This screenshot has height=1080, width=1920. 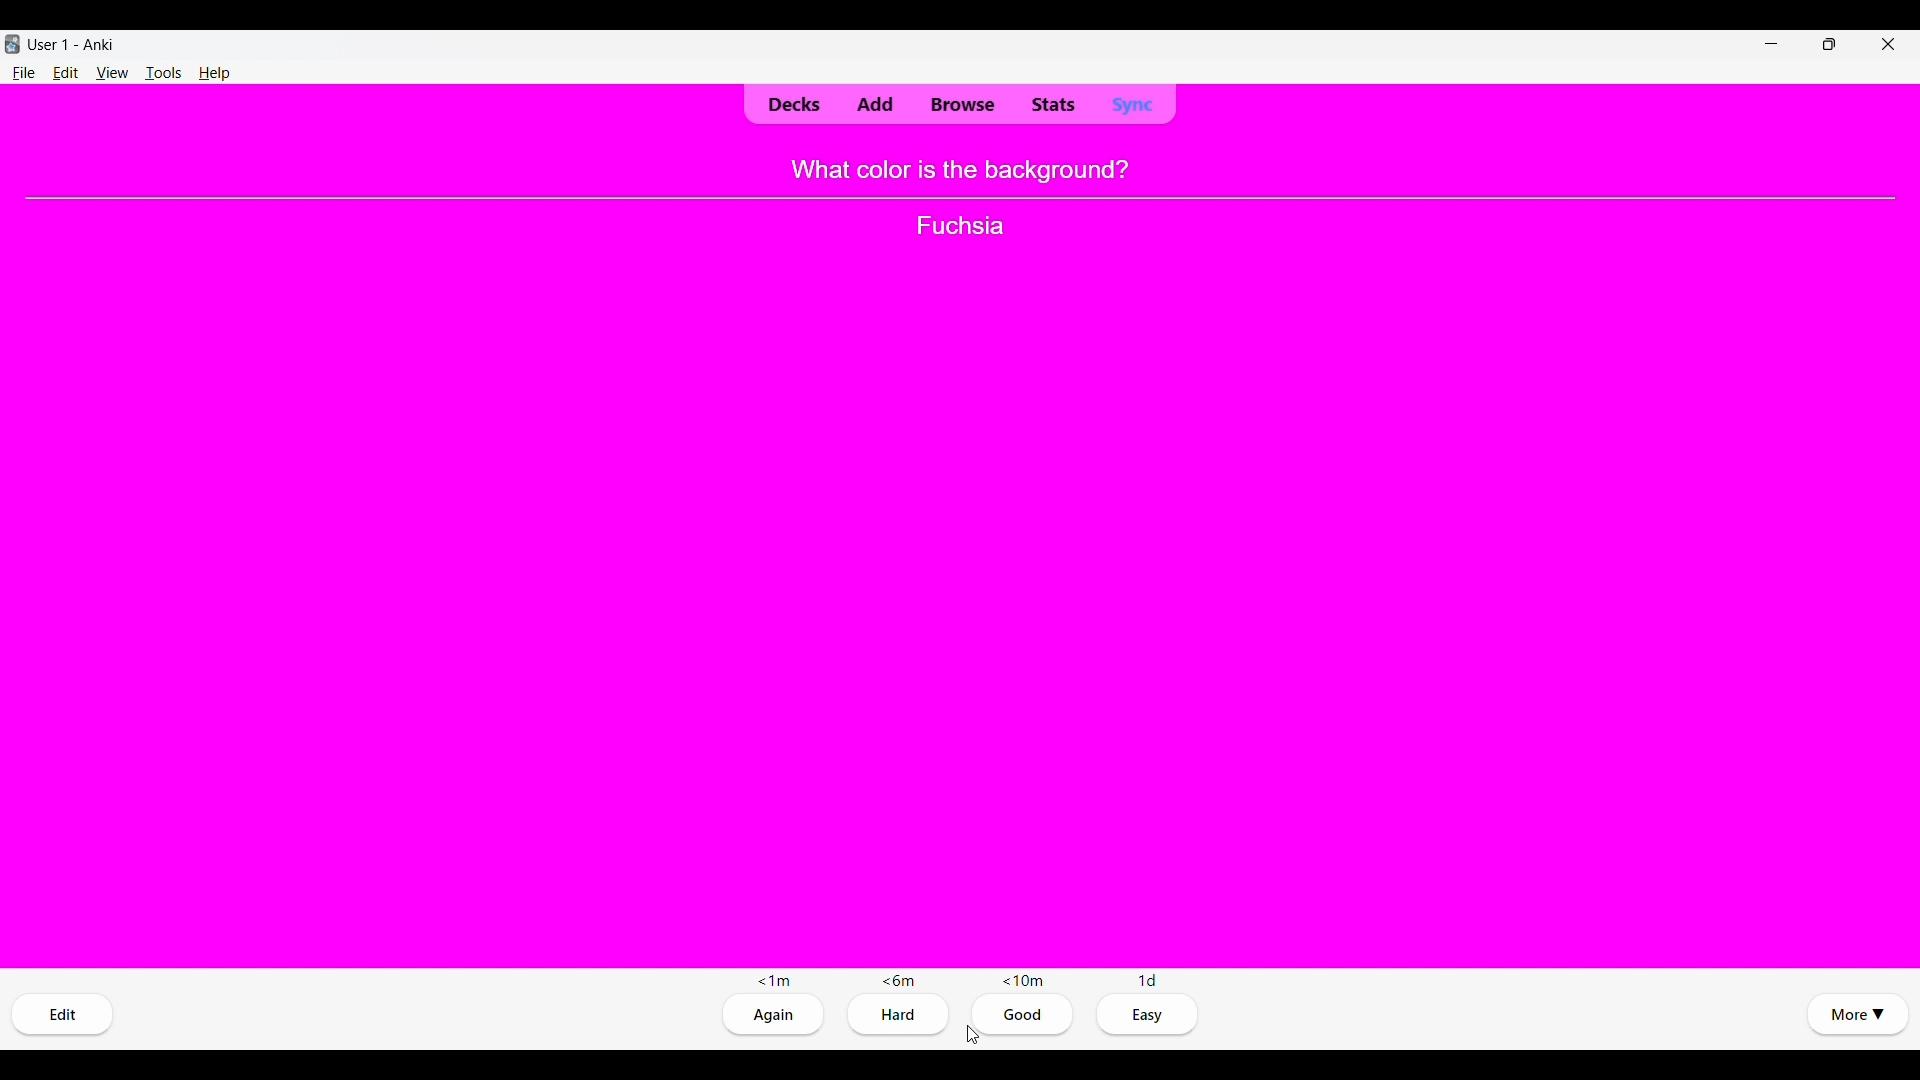 What do you see at coordinates (71, 44) in the screenshot?
I see `User and software name` at bounding box center [71, 44].